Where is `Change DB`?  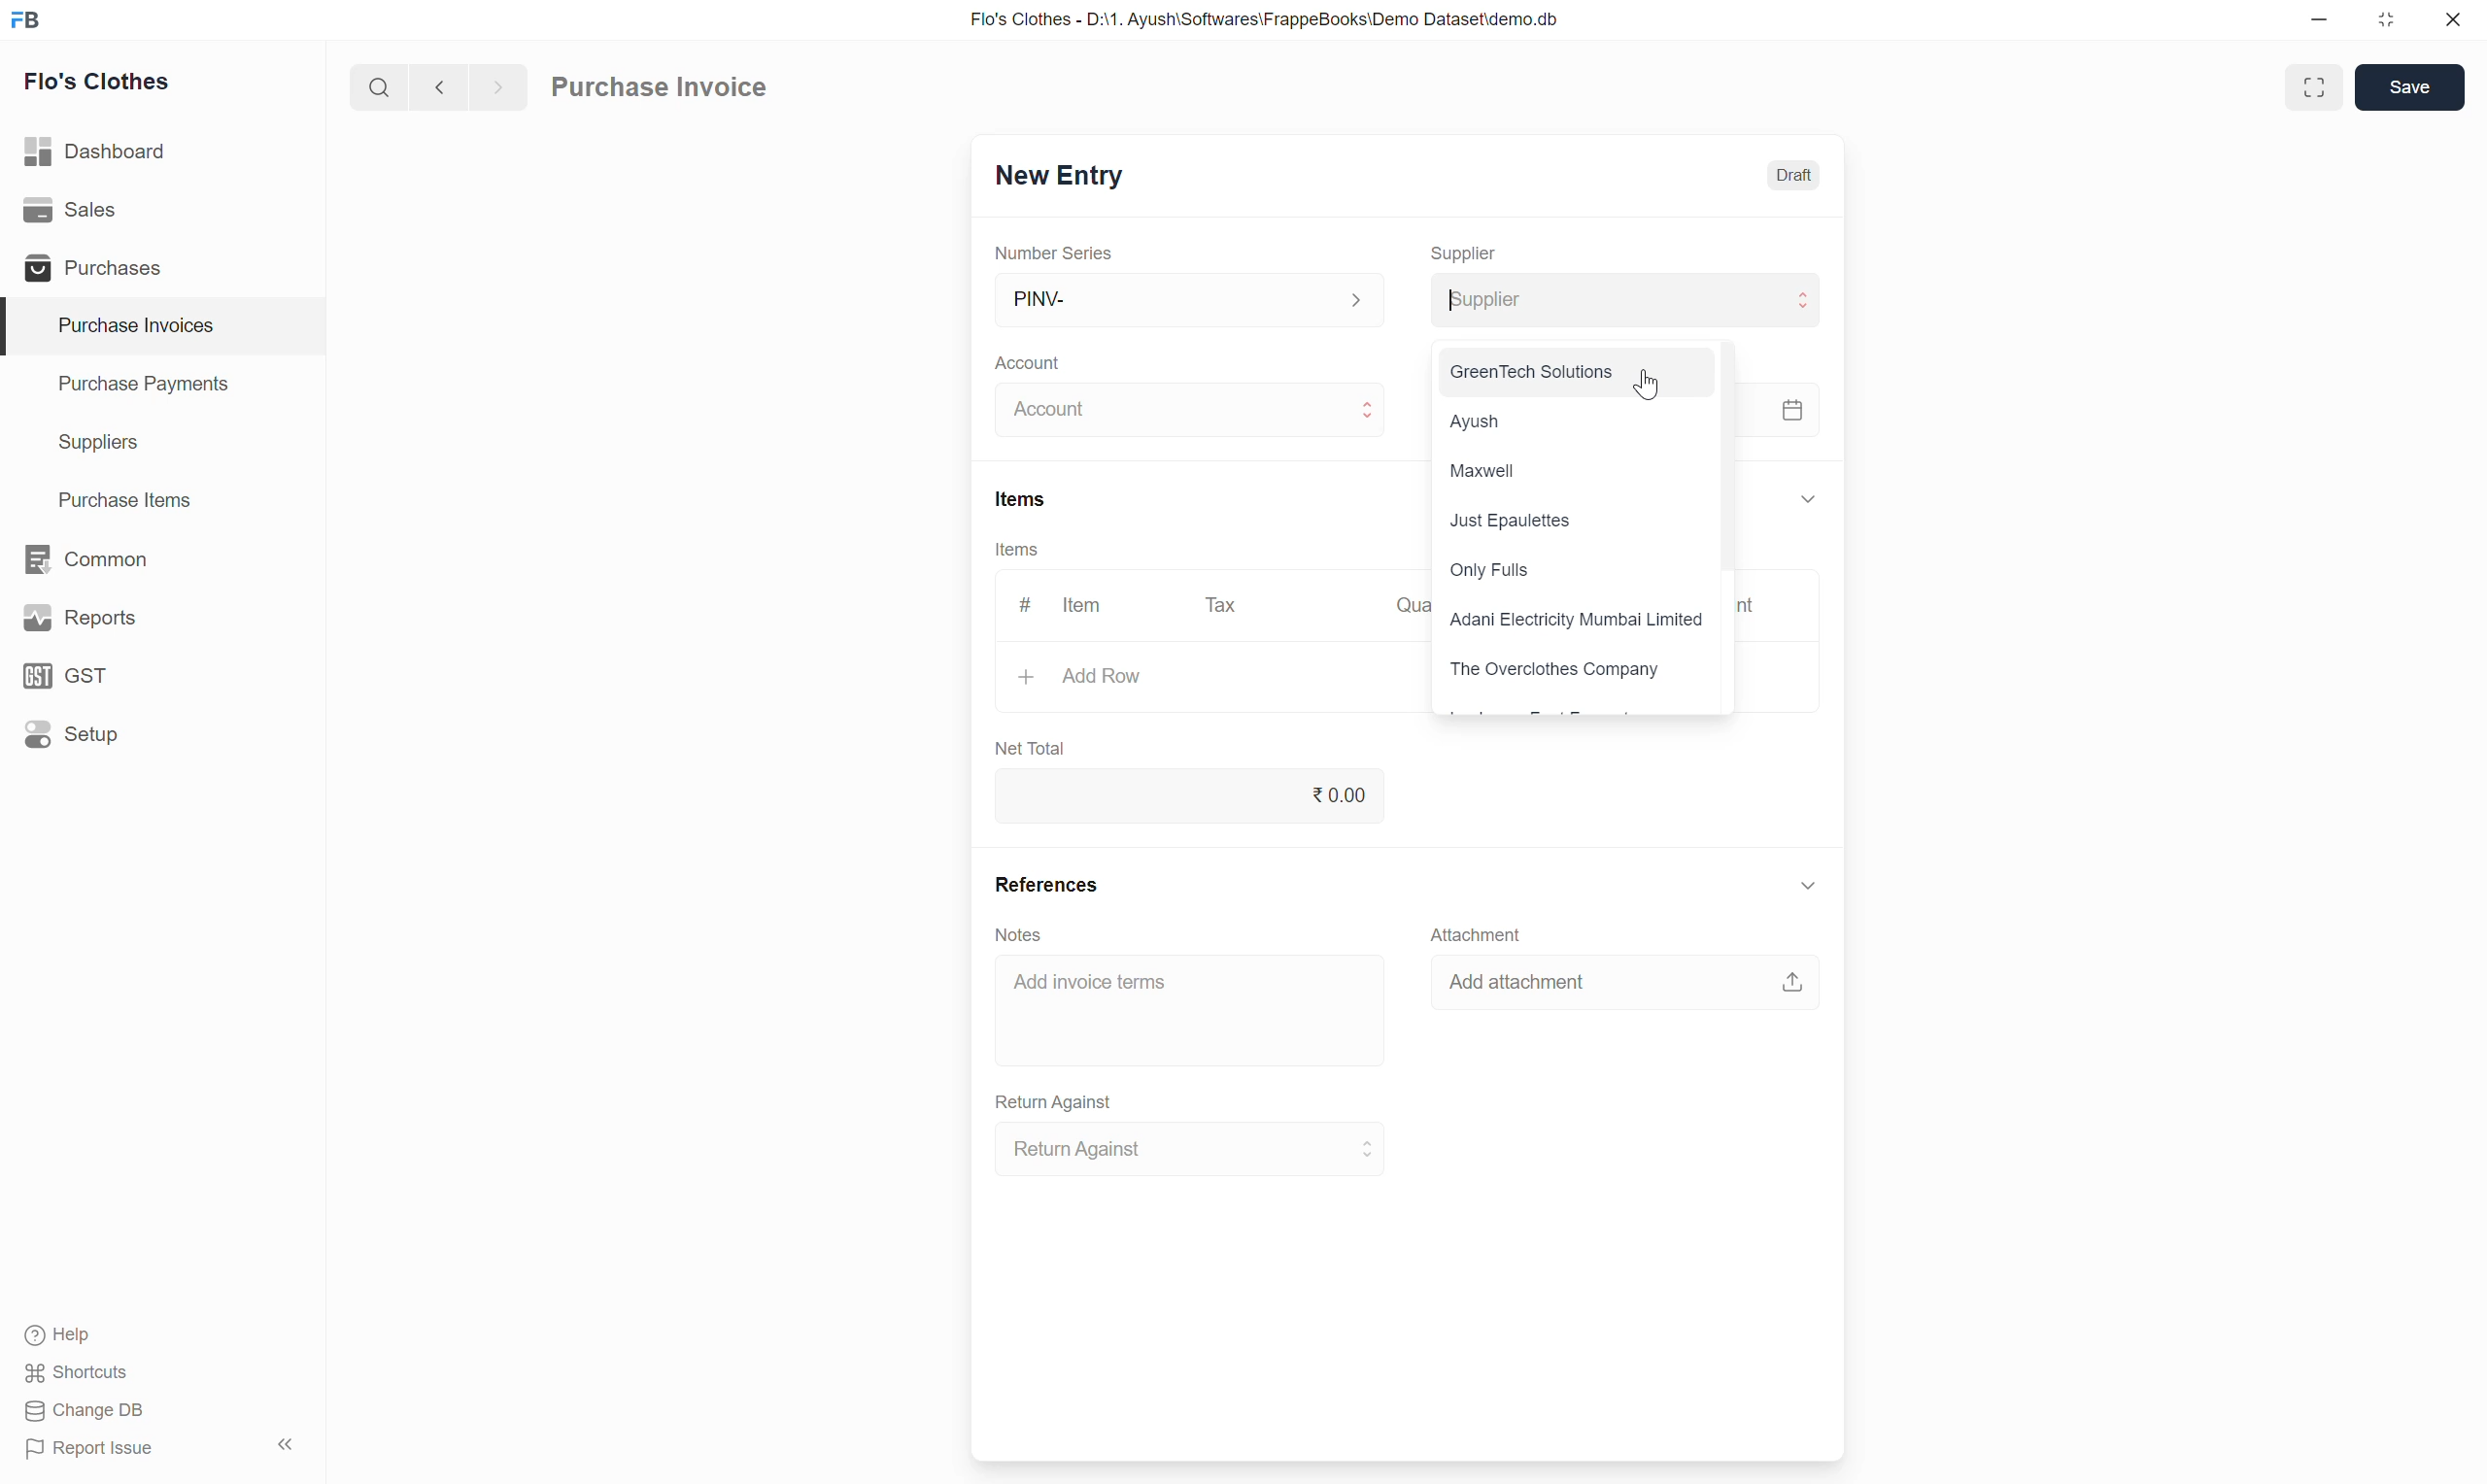
Change DB is located at coordinates (86, 1411).